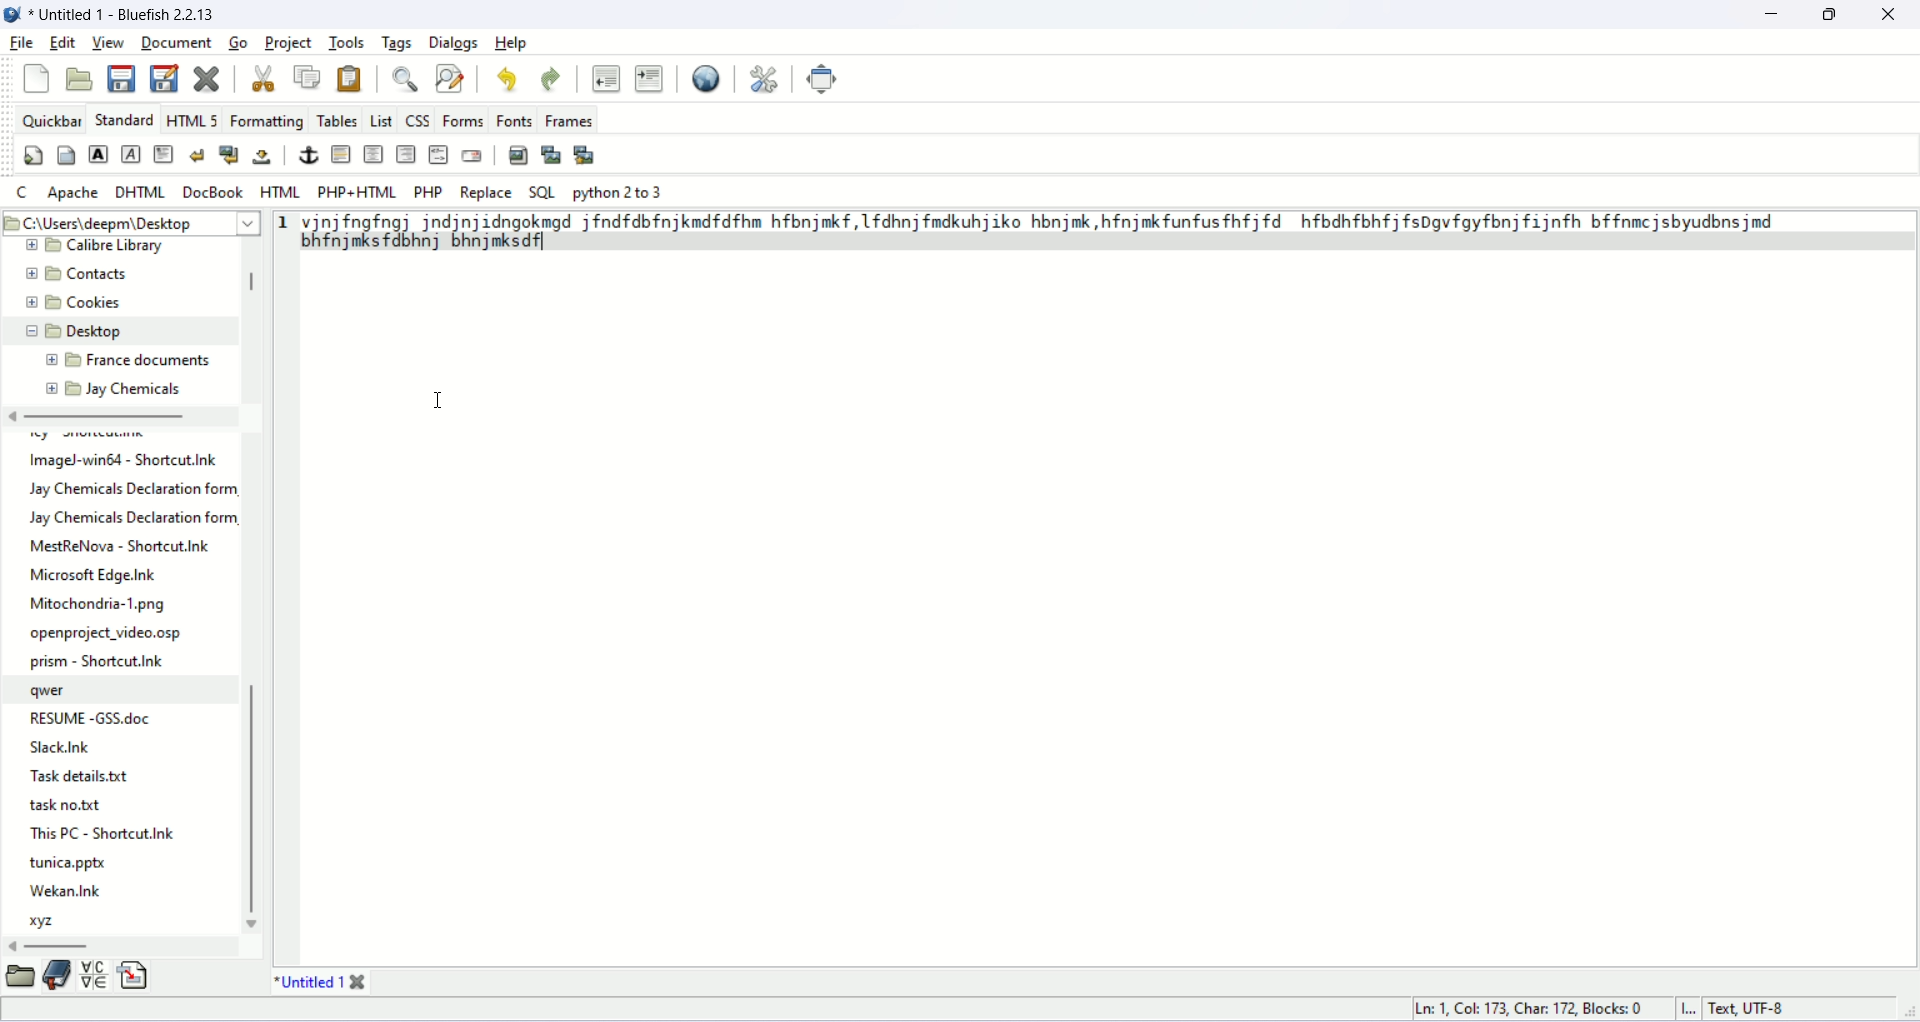  Describe the element at coordinates (1760, 1010) in the screenshot. I see `text, UTF-8` at that location.